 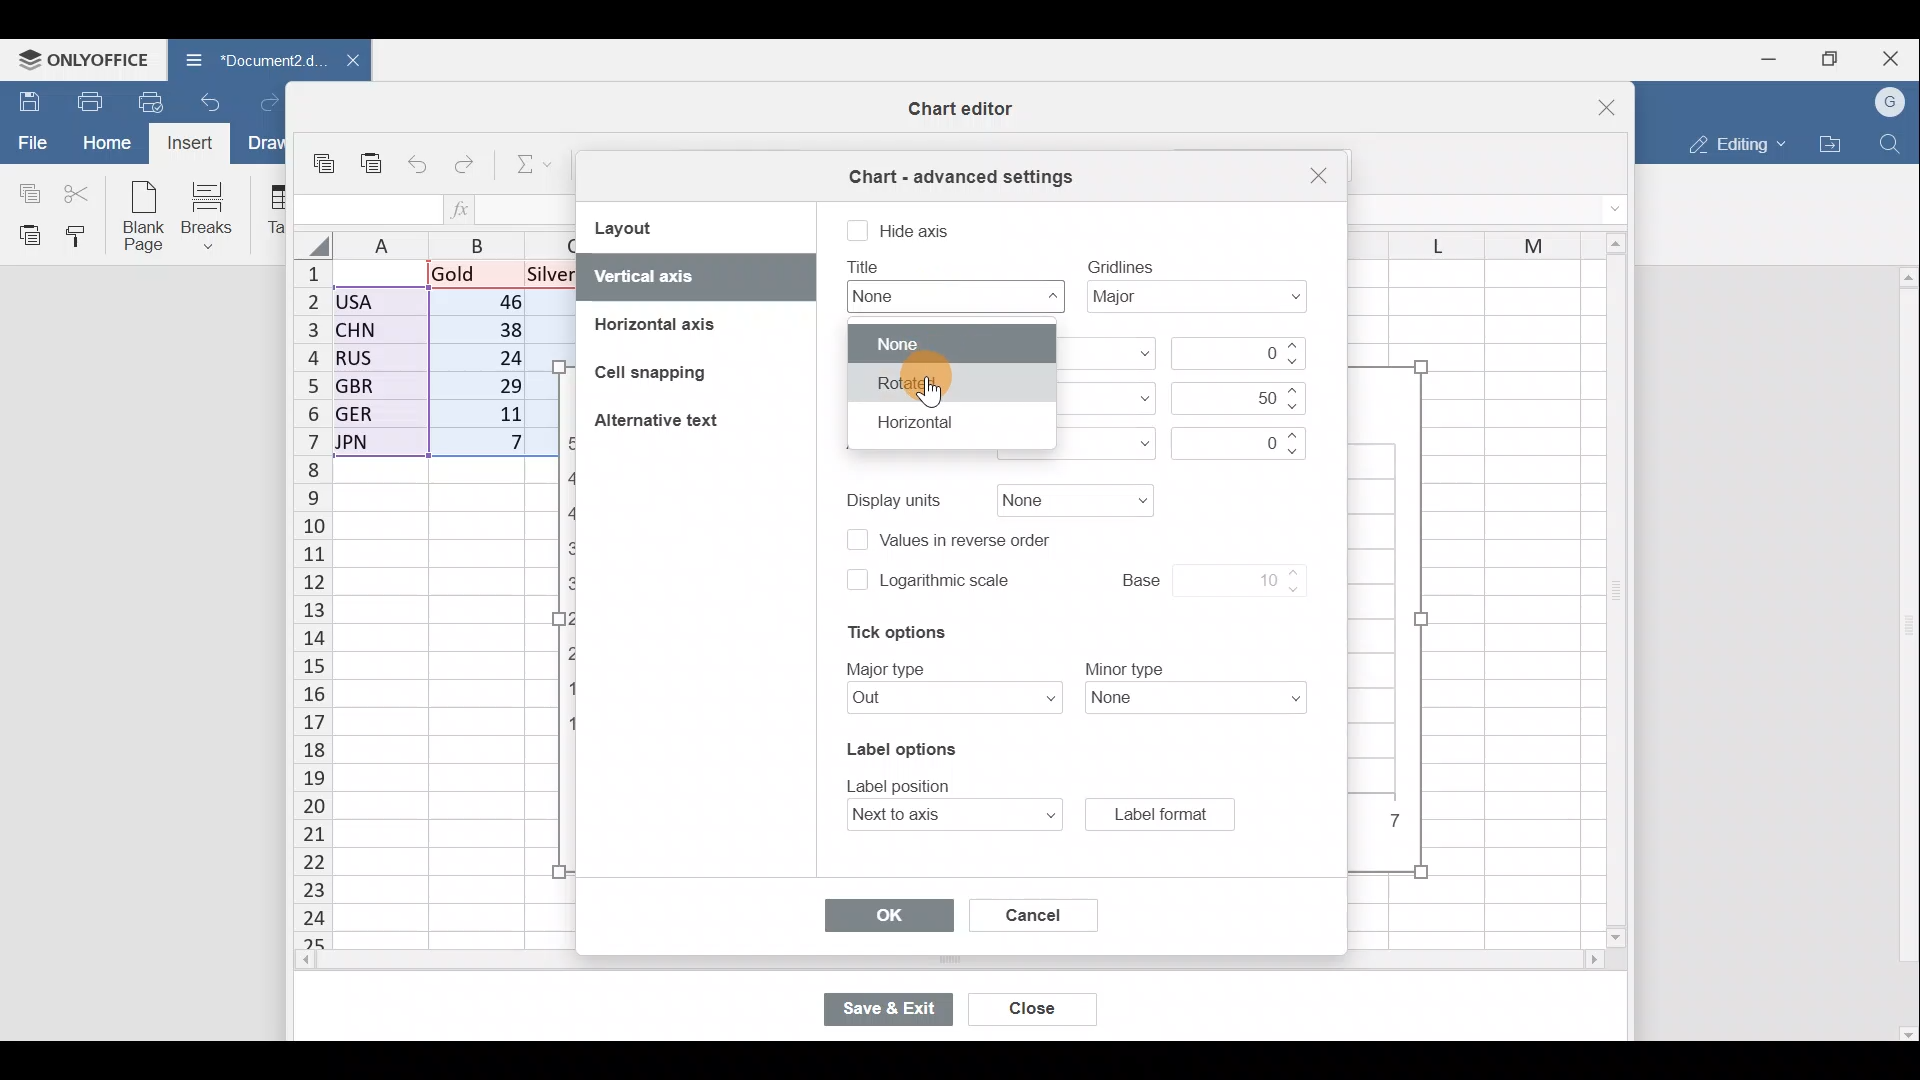 I want to click on File, so click(x=28, y=142).